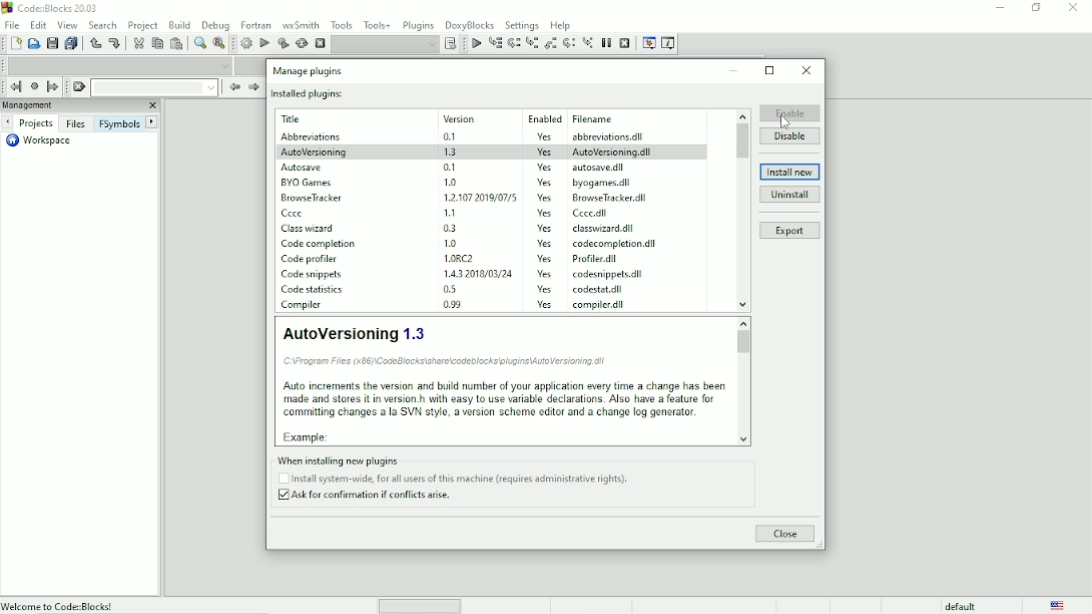 The height and width of the screenshot is (614, 1092). I want to click on New file, so click(14, 43).